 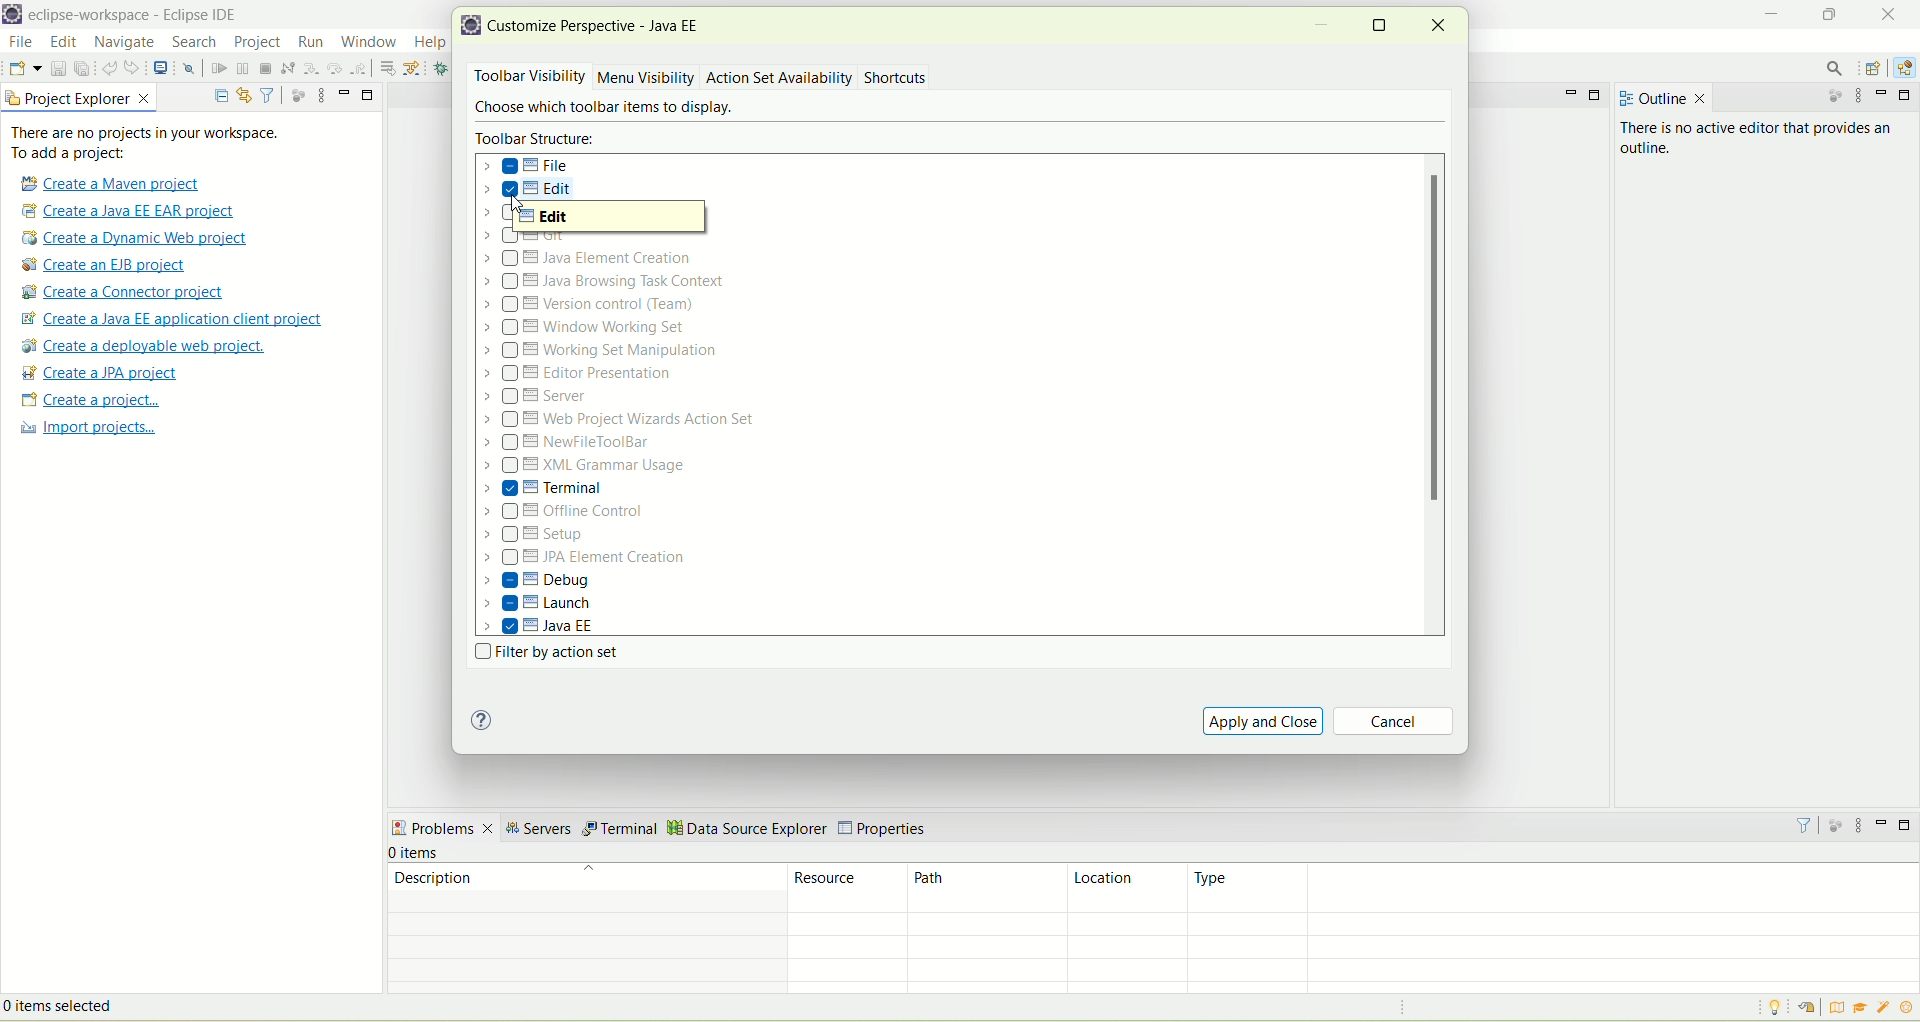 What do you see at coordinates (821, 76) in the screenshot?
I see `availability` at bounding box center [821, 76].